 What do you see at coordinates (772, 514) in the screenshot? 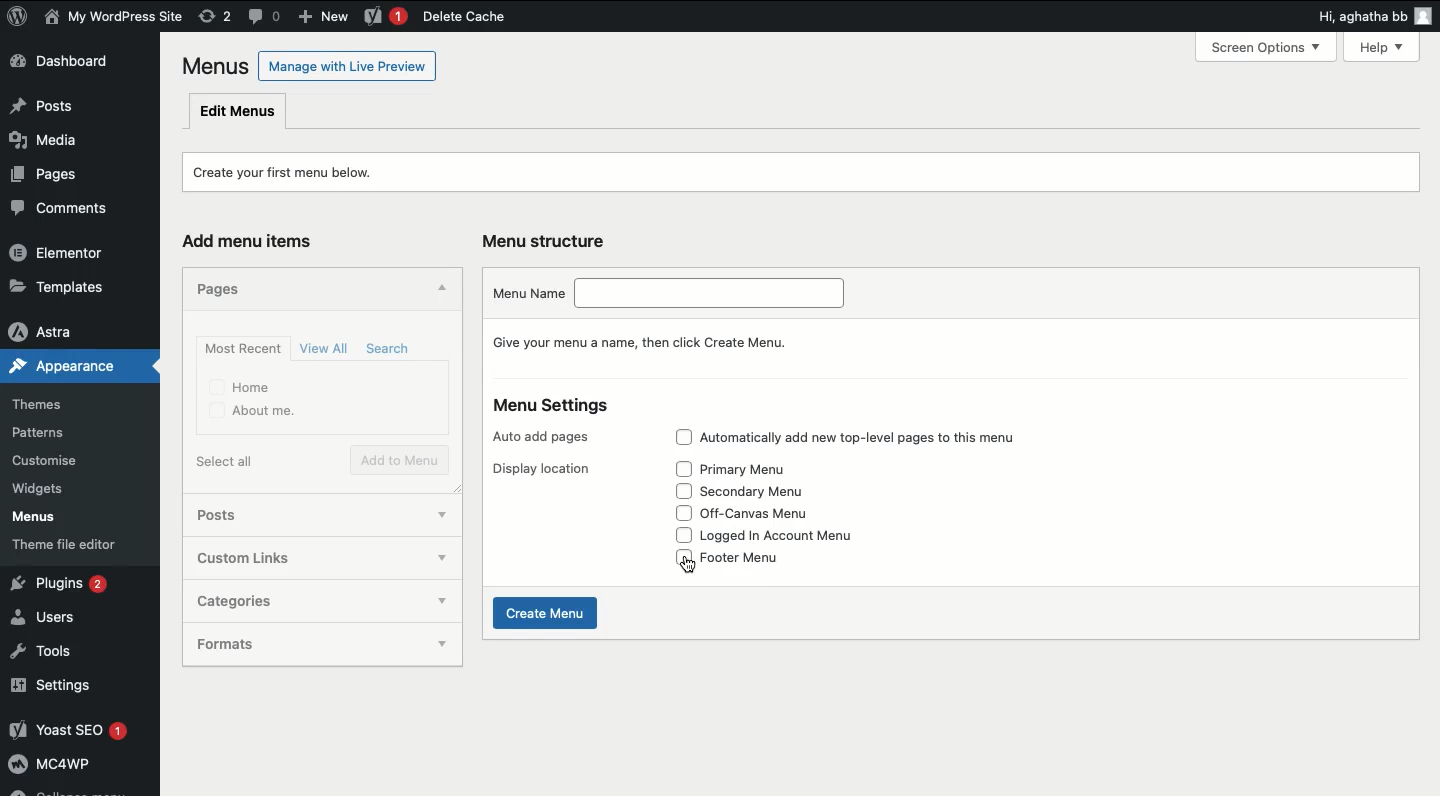
I see `Off-canvas menu` at bounding box center [772, 514].